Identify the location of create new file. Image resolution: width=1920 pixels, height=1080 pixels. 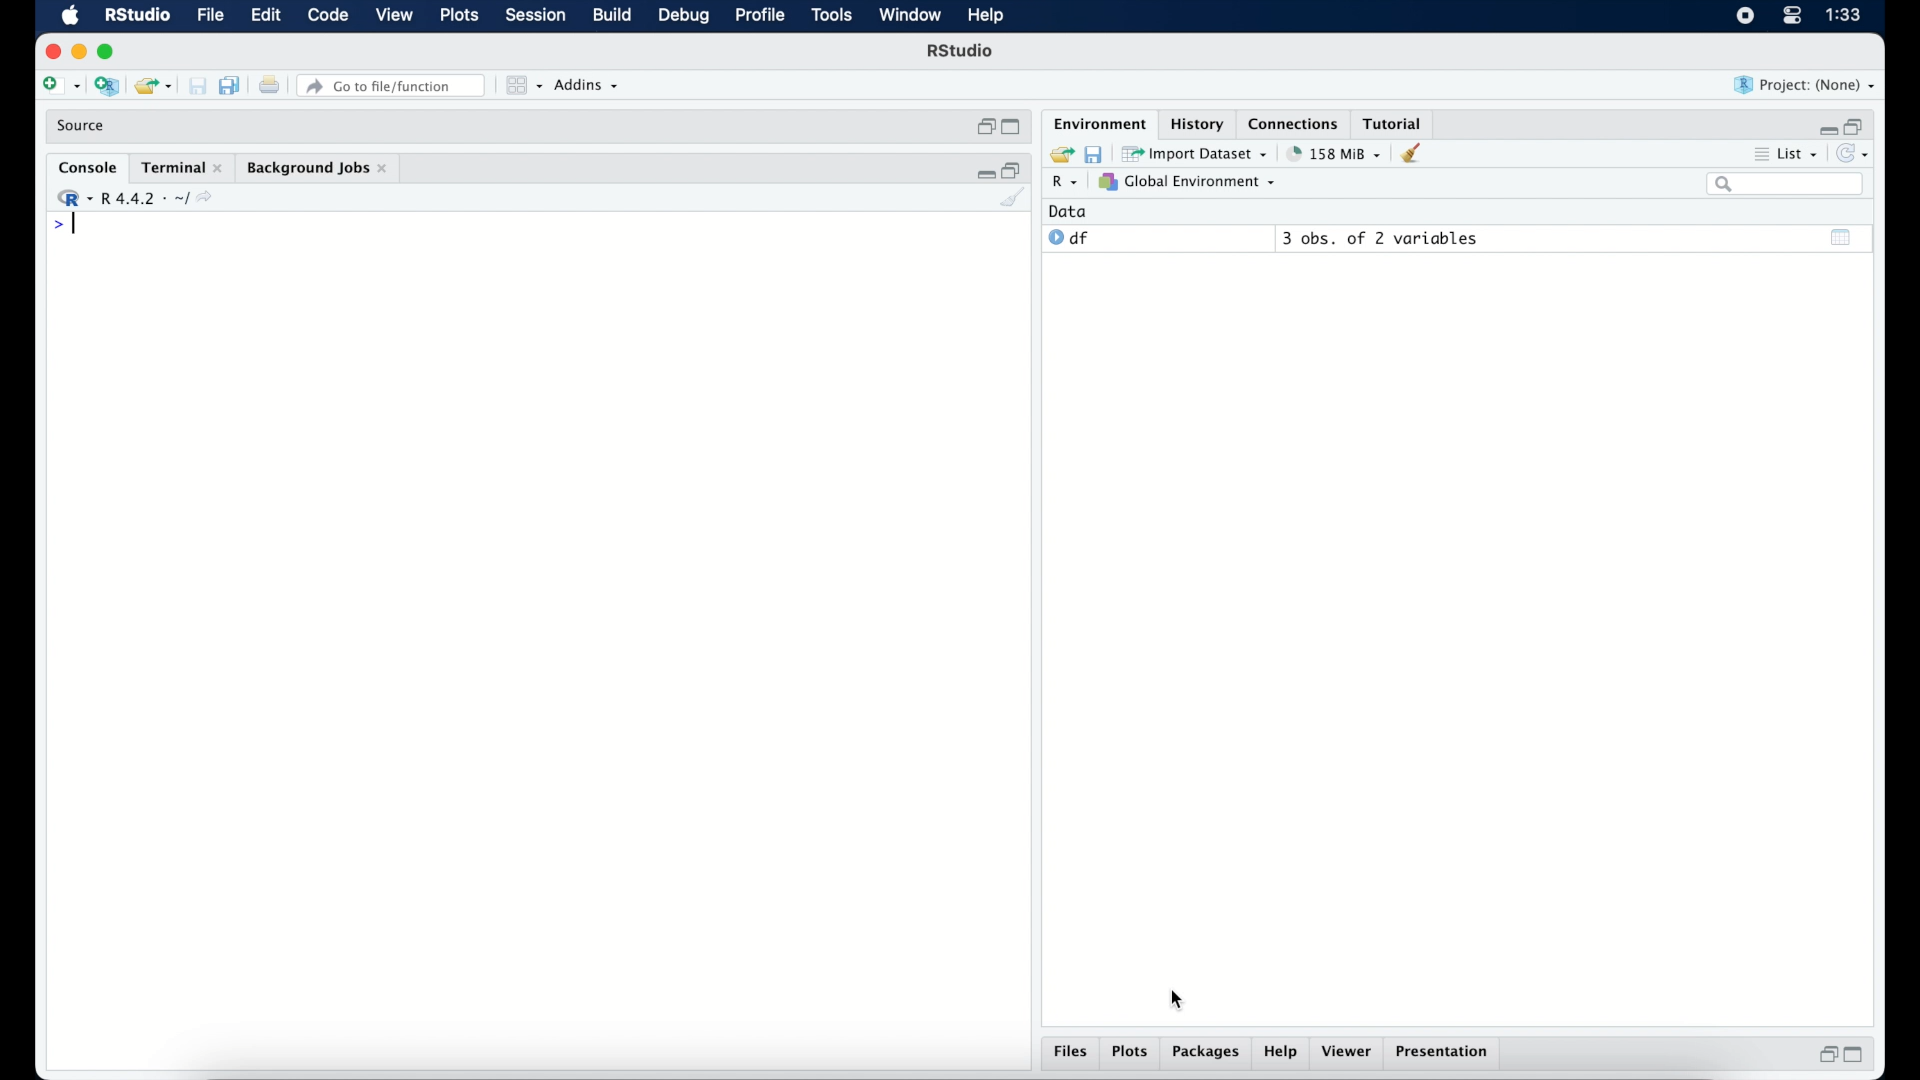
(60, 86).